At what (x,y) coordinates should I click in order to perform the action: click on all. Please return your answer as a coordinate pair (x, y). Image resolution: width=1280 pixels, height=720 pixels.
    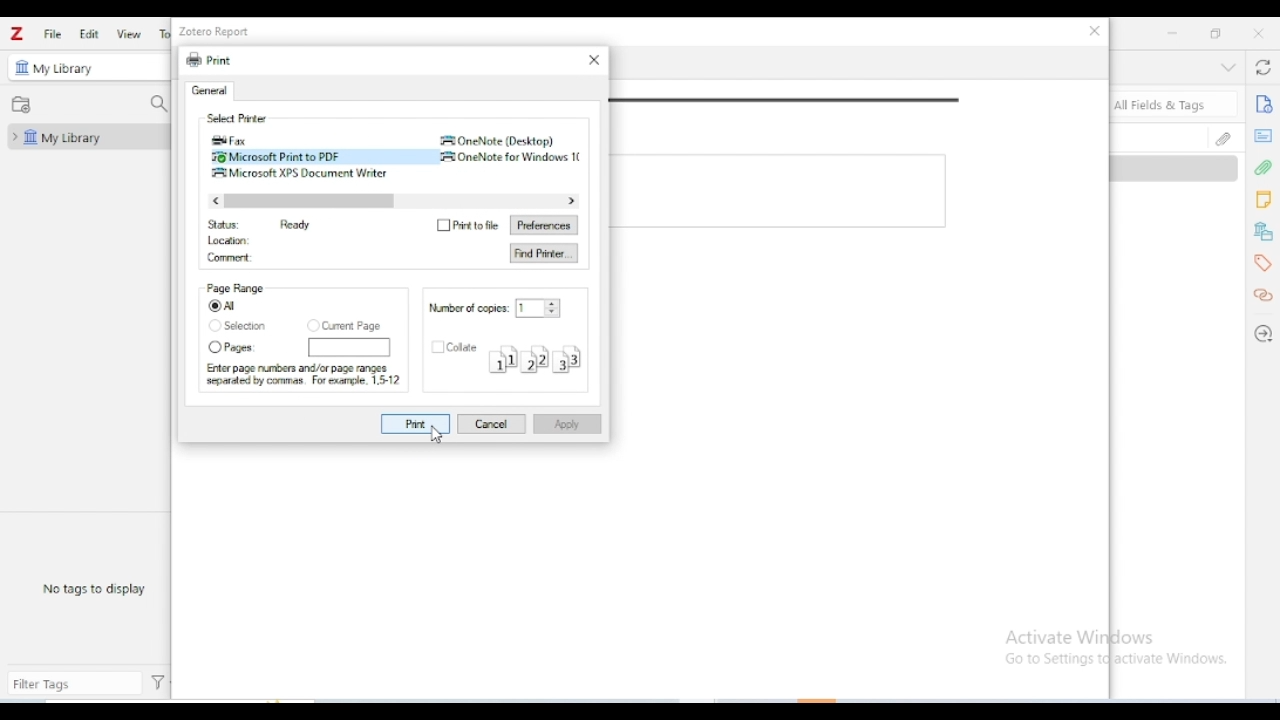
    Looking at the image, I should click on (232, 307).